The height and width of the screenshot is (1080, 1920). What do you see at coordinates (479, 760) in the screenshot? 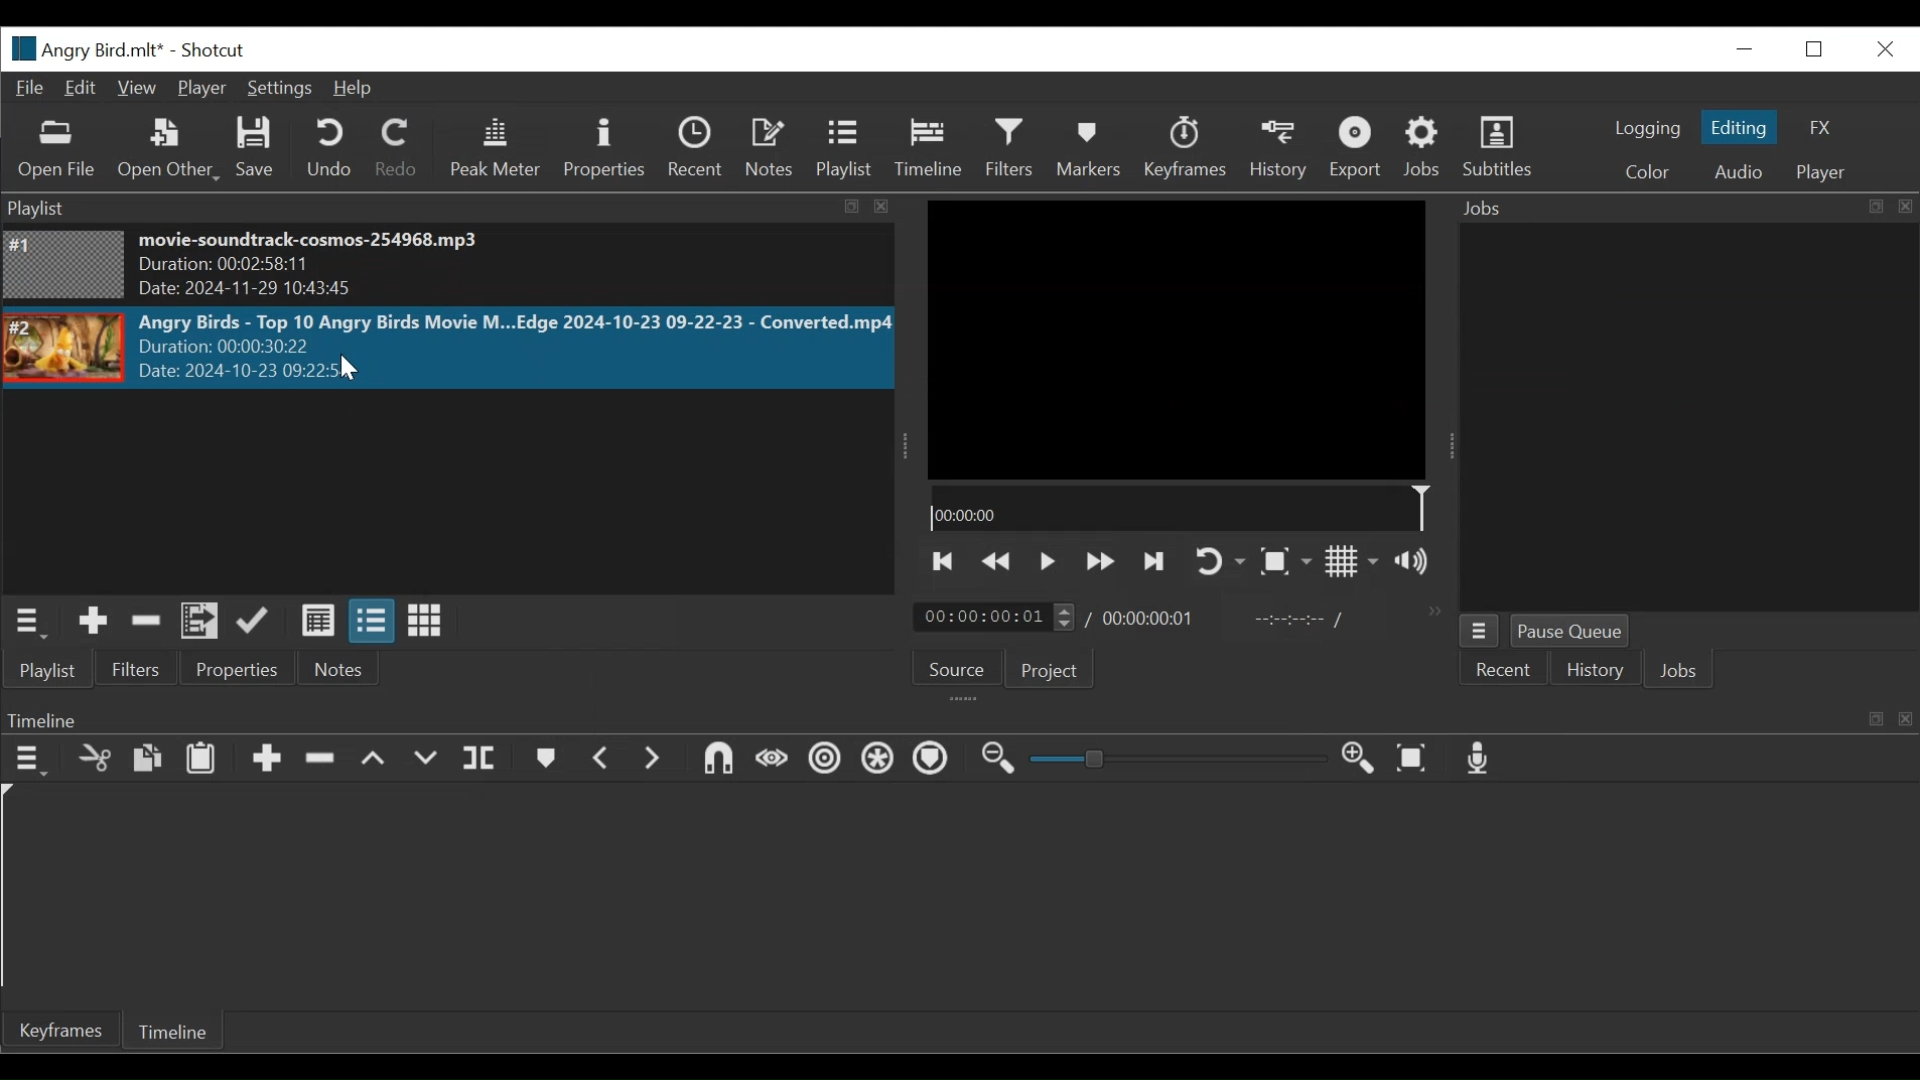
I see `Split Playhead` at bounding box center [479, 760].